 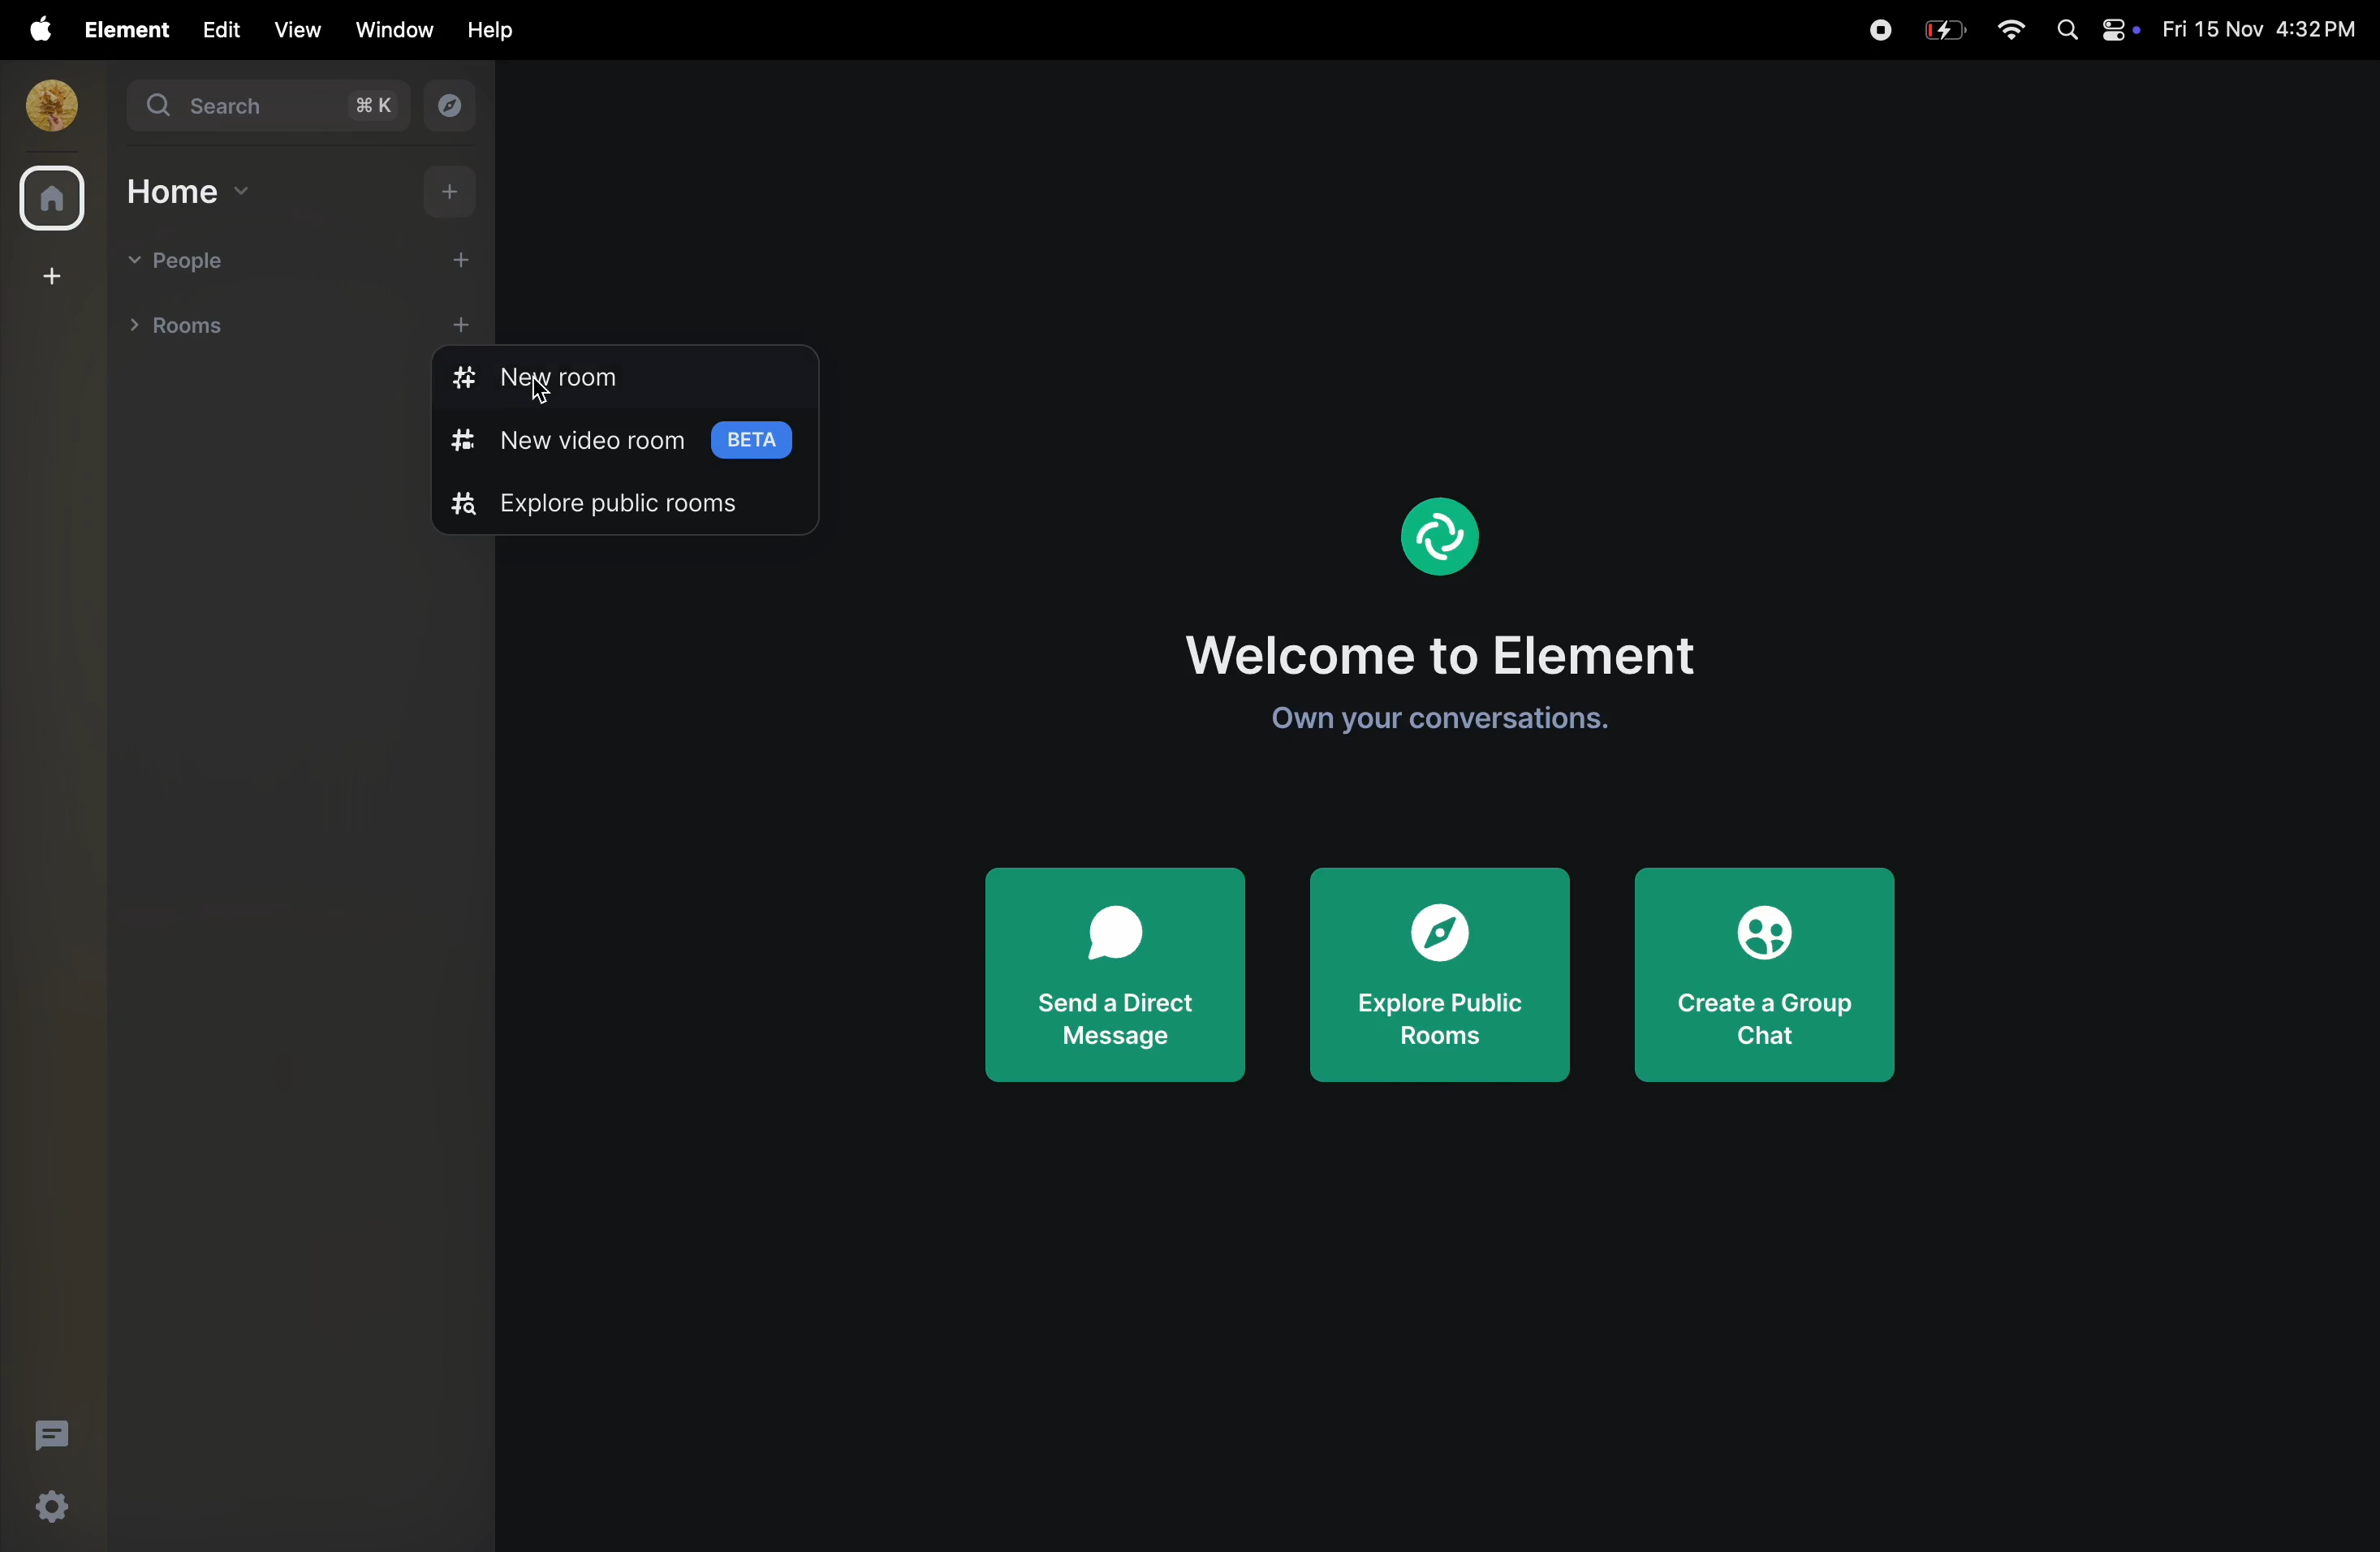 I want to click on new video room, so click(x=618, y=441).